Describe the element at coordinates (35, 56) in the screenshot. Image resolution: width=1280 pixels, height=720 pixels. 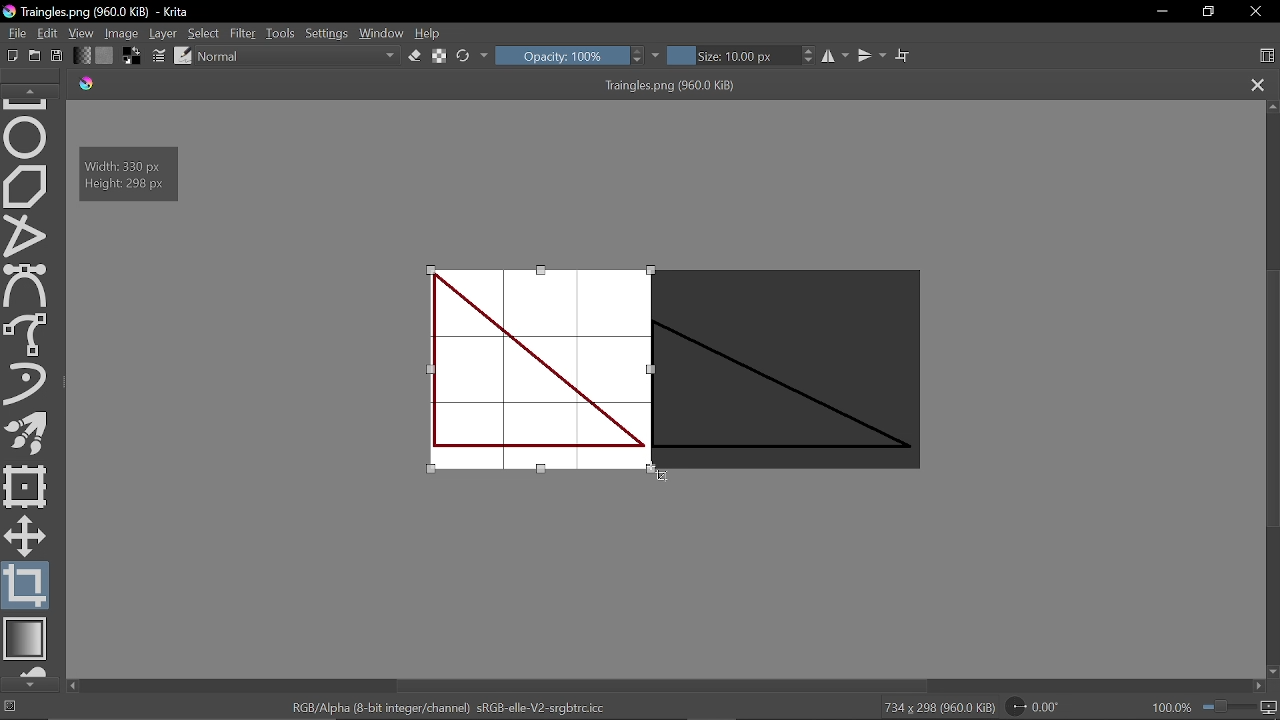
I see `Open new document` at that location.